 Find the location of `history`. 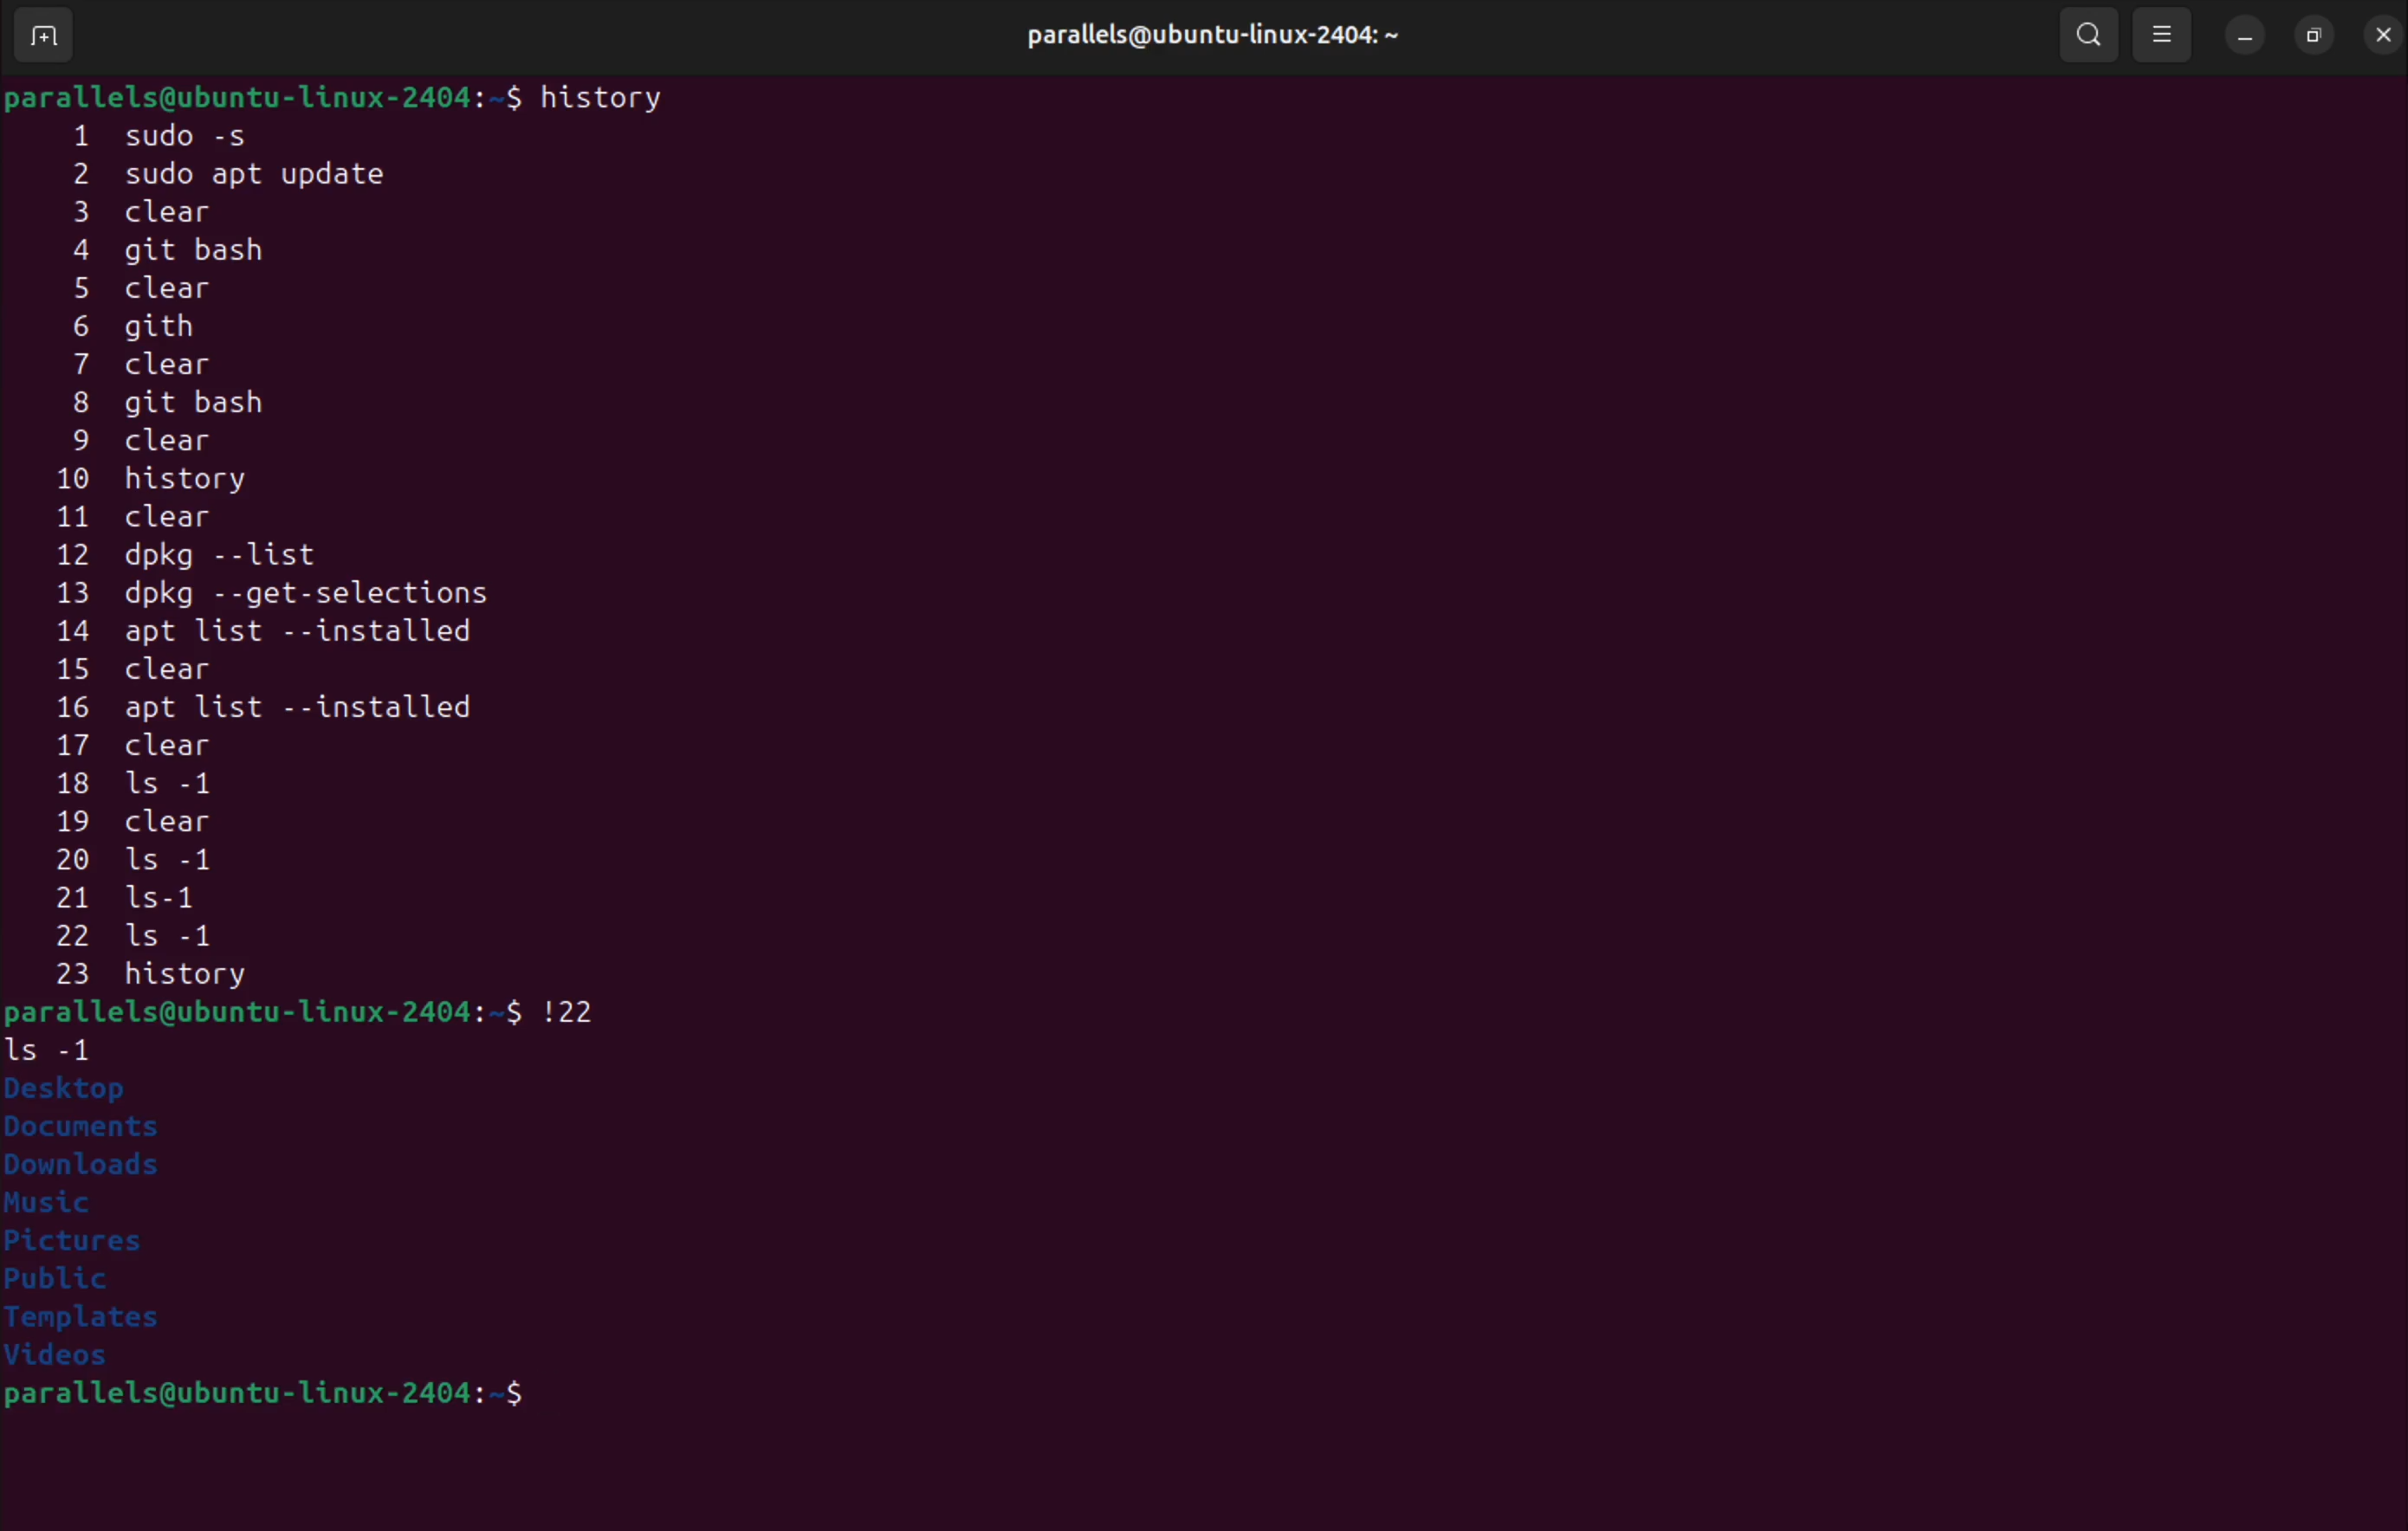

history is located at coordinates (609, 96).